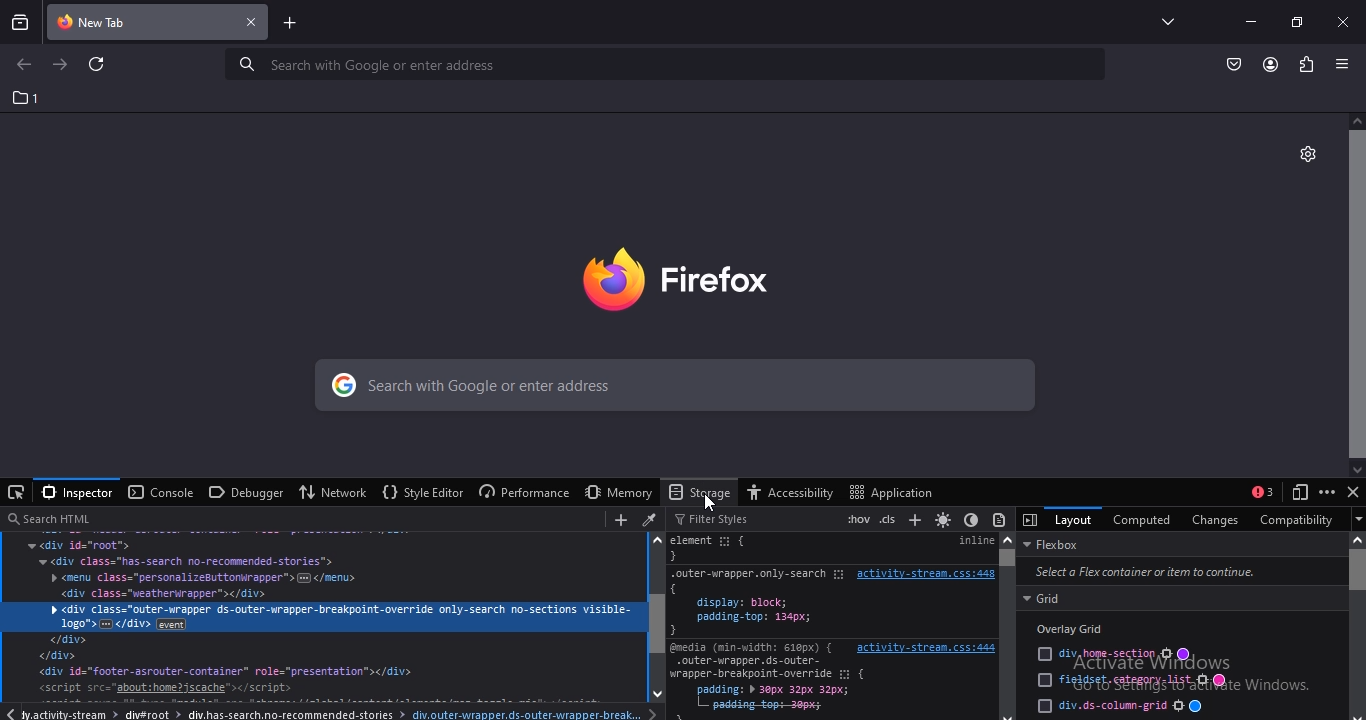  What do you see at coordinates (1007, 627) in the screenshot?
I see `scroll bar` at bounding box center [1007, 627].